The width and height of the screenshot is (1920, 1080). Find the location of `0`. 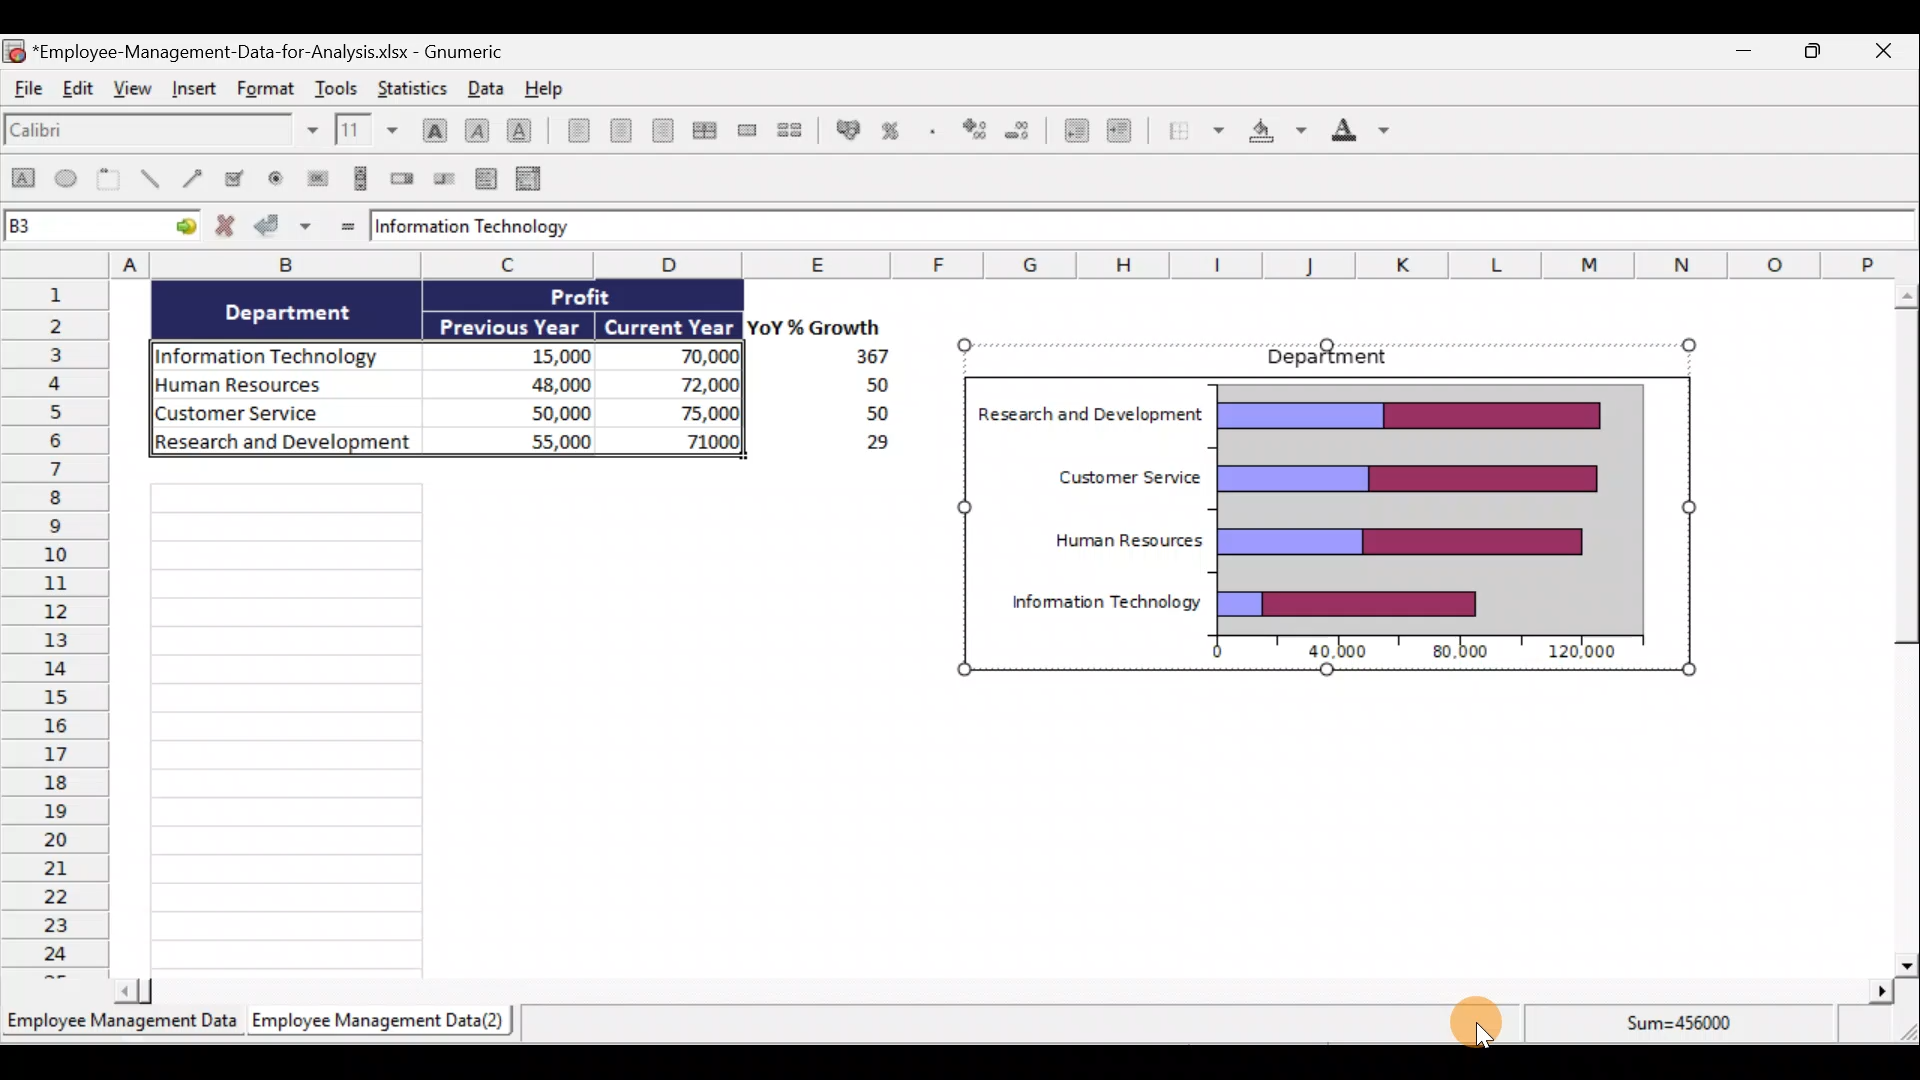

0 is located at coordinates (1208, 654).